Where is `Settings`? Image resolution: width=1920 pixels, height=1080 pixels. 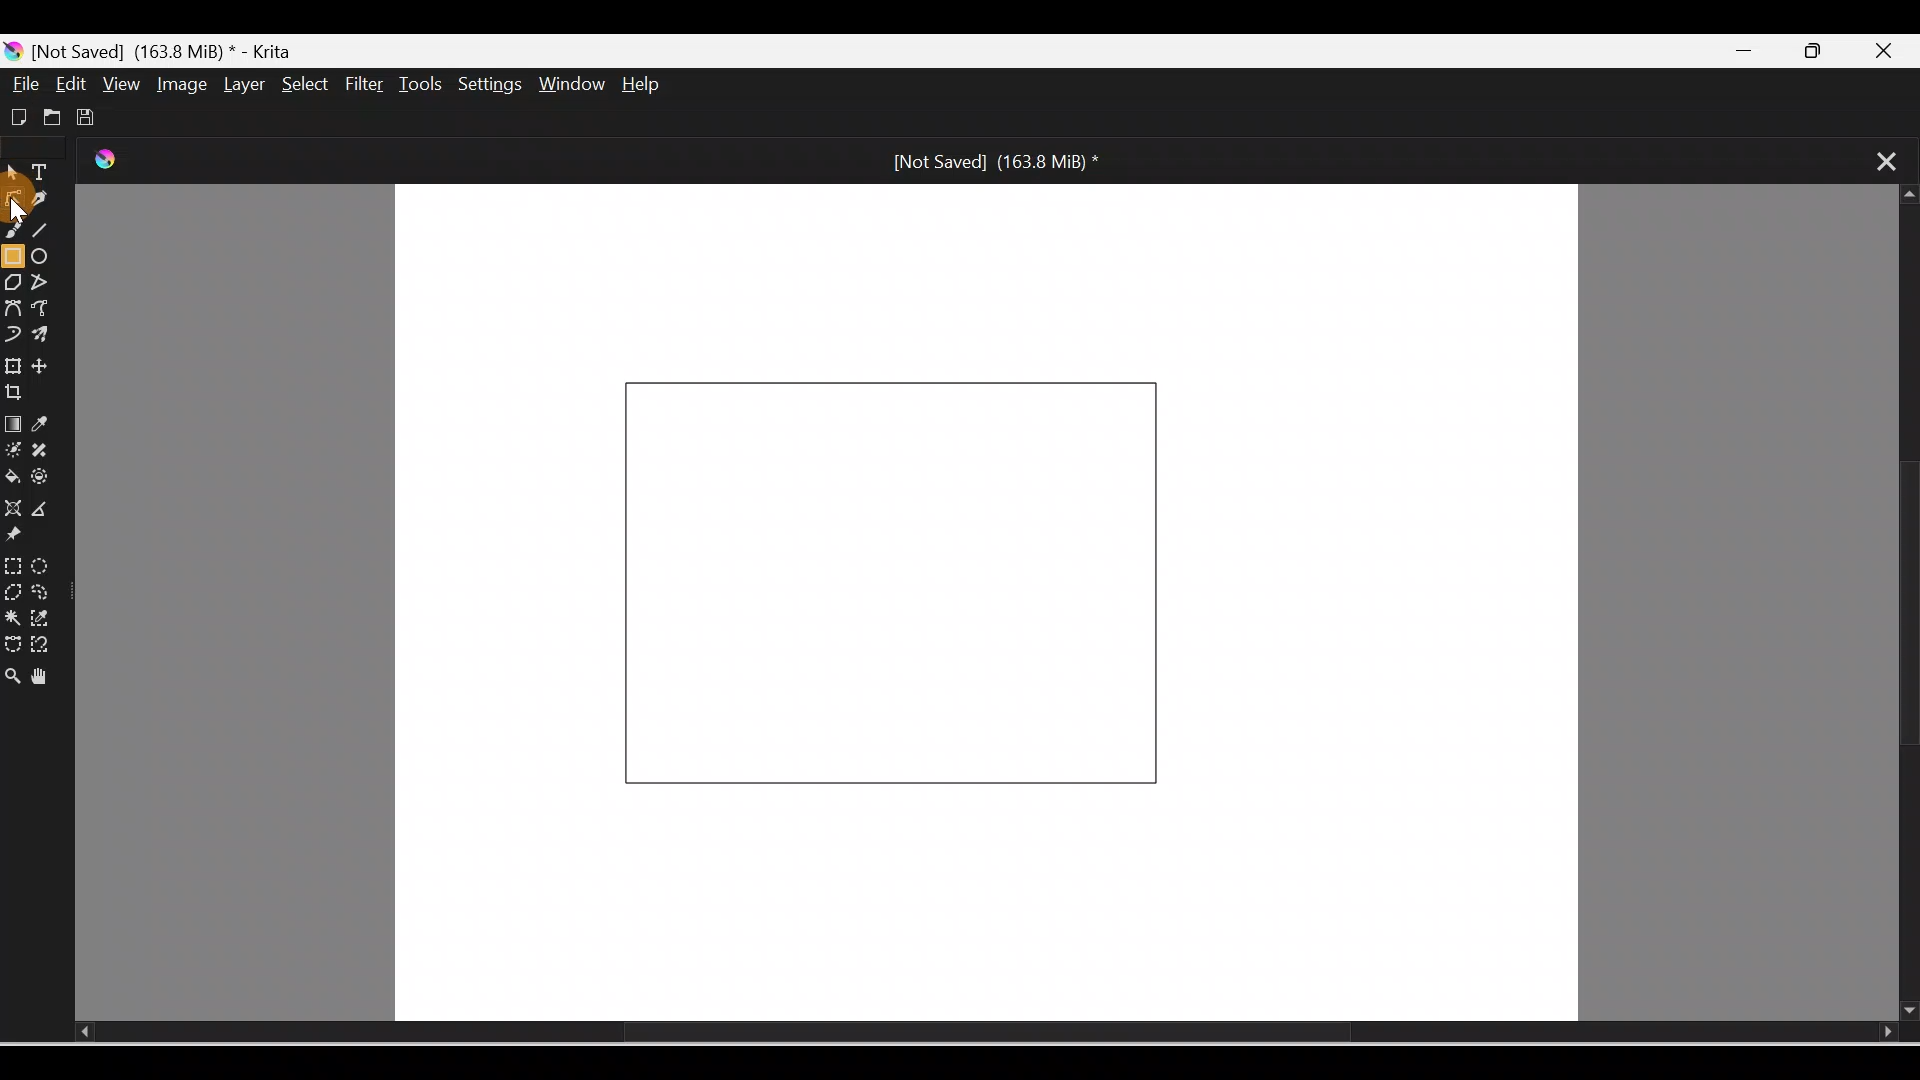 Settings is located at coordinates (492, 86).